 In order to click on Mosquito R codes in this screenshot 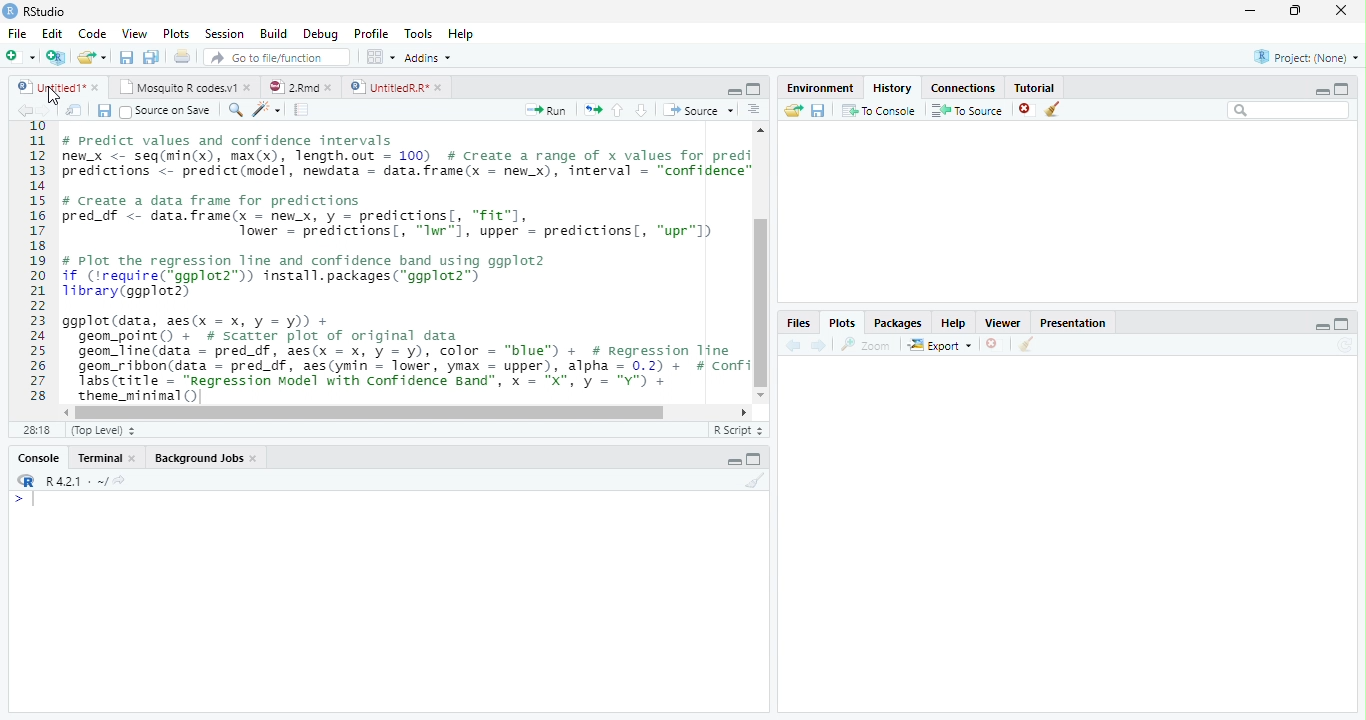, I will do `click(184, 87)`.